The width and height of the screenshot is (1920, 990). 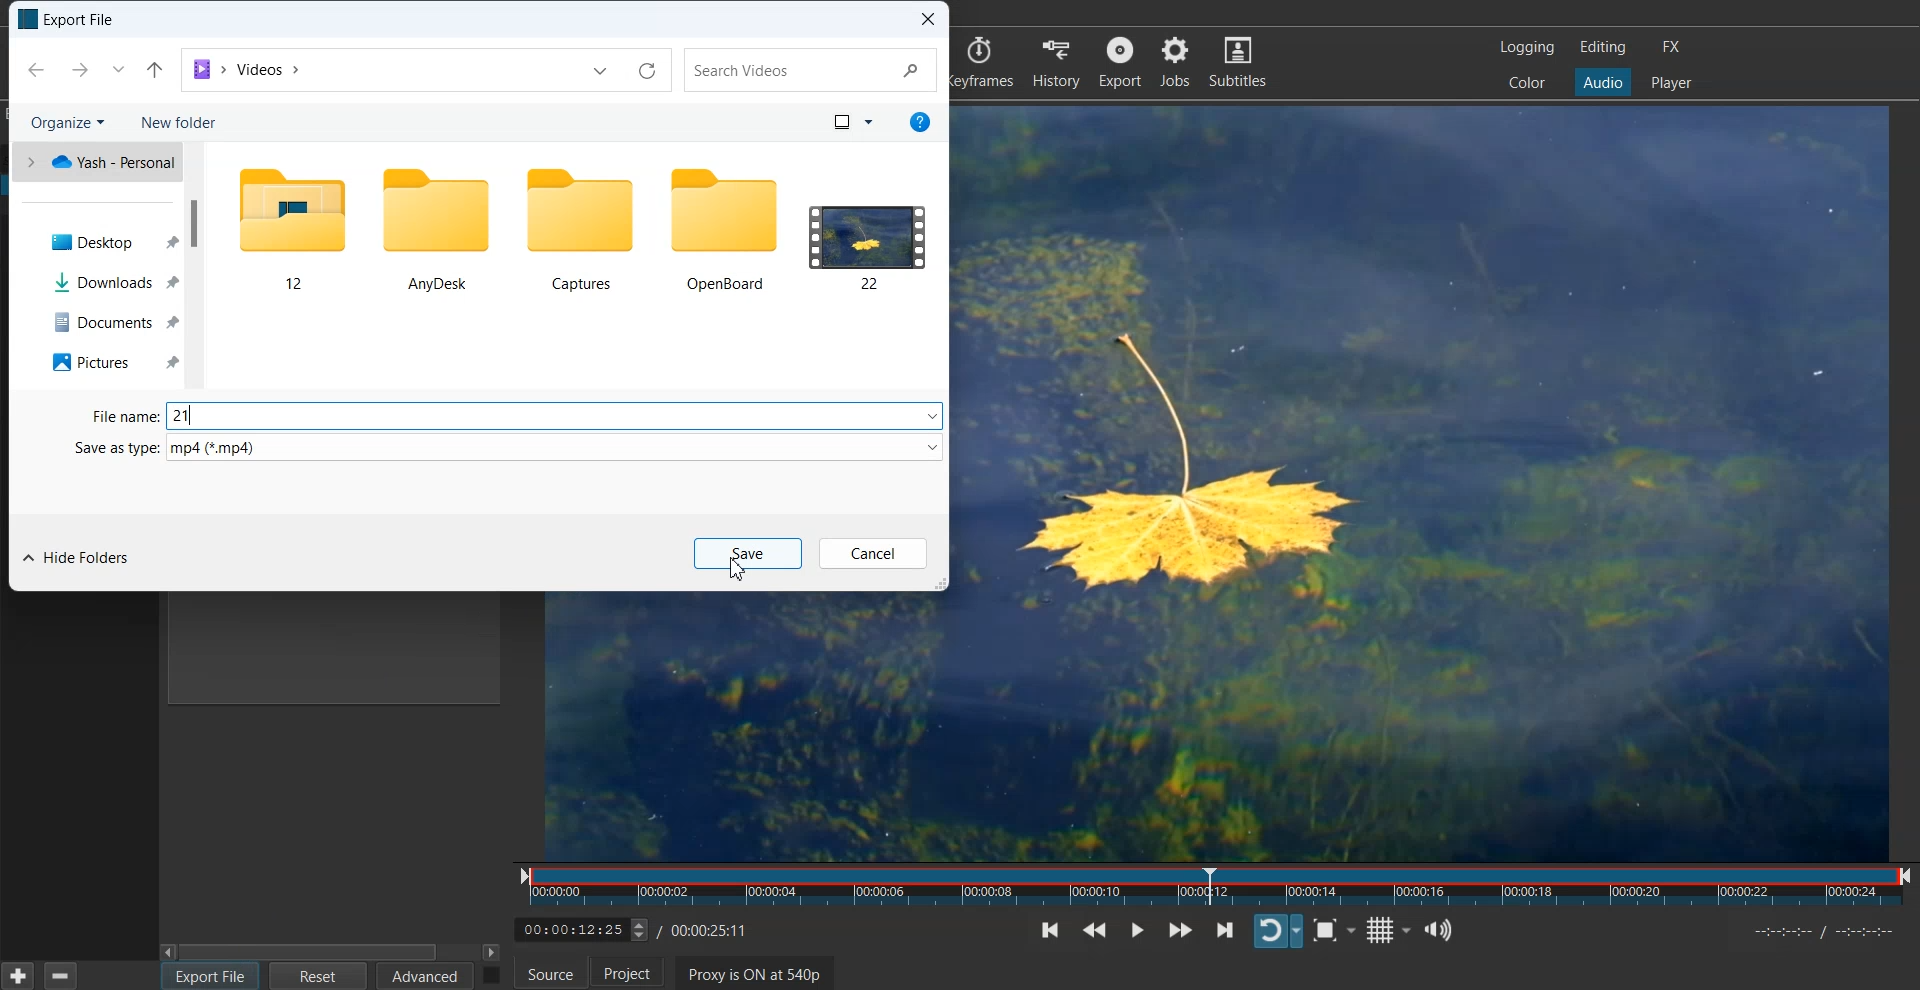 I want to click on search videos, so click(x=810, y=70).